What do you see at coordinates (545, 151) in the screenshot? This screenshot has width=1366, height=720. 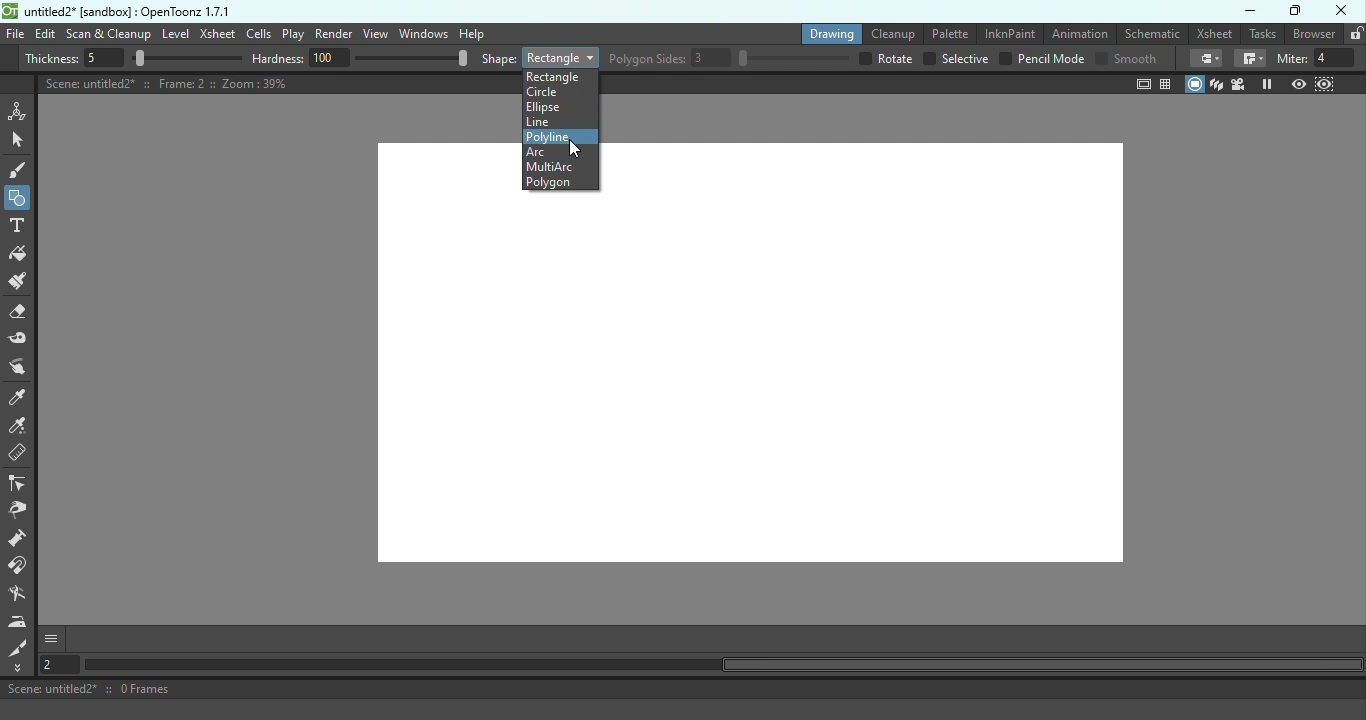 I see `Arc` at bounding box center [545, 151].